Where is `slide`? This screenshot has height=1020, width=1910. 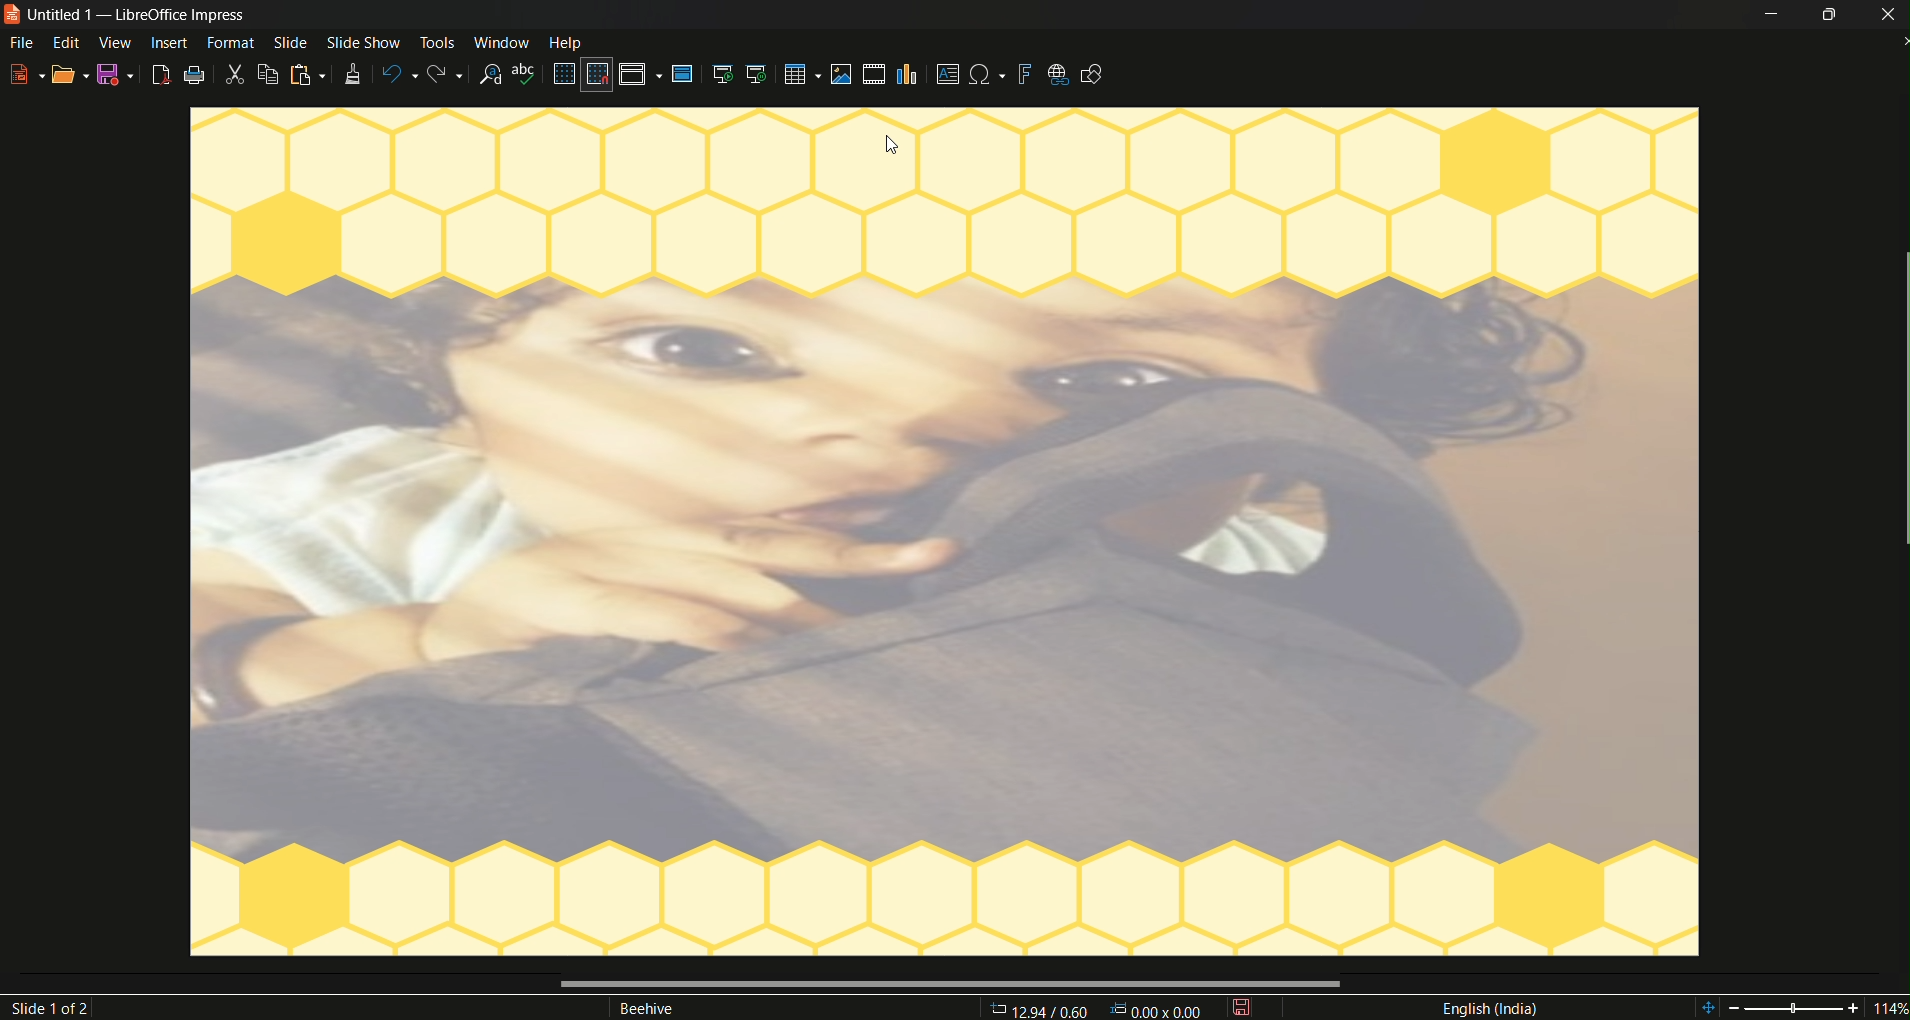
slide is located at coordinates (290, 42).